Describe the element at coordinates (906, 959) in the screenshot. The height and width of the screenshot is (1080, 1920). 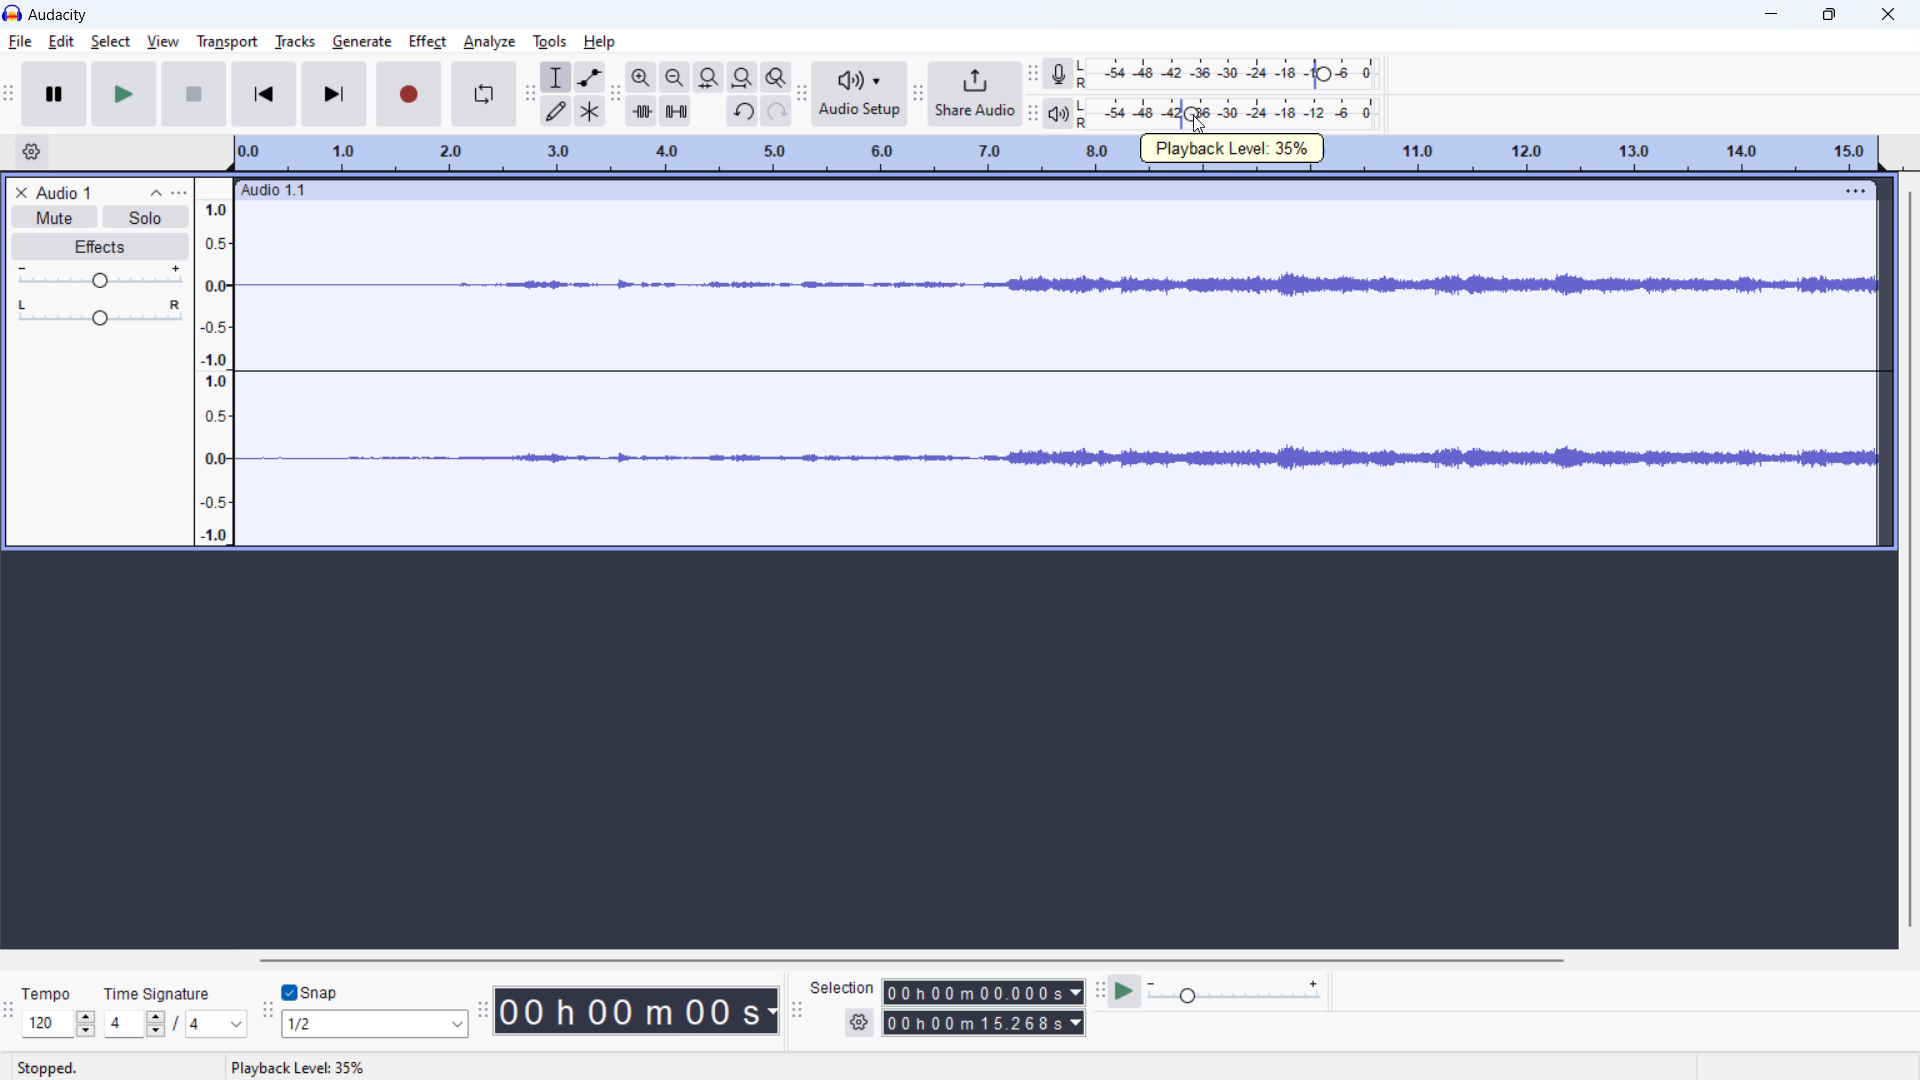
I see `horizontal scrollbar` at that location.